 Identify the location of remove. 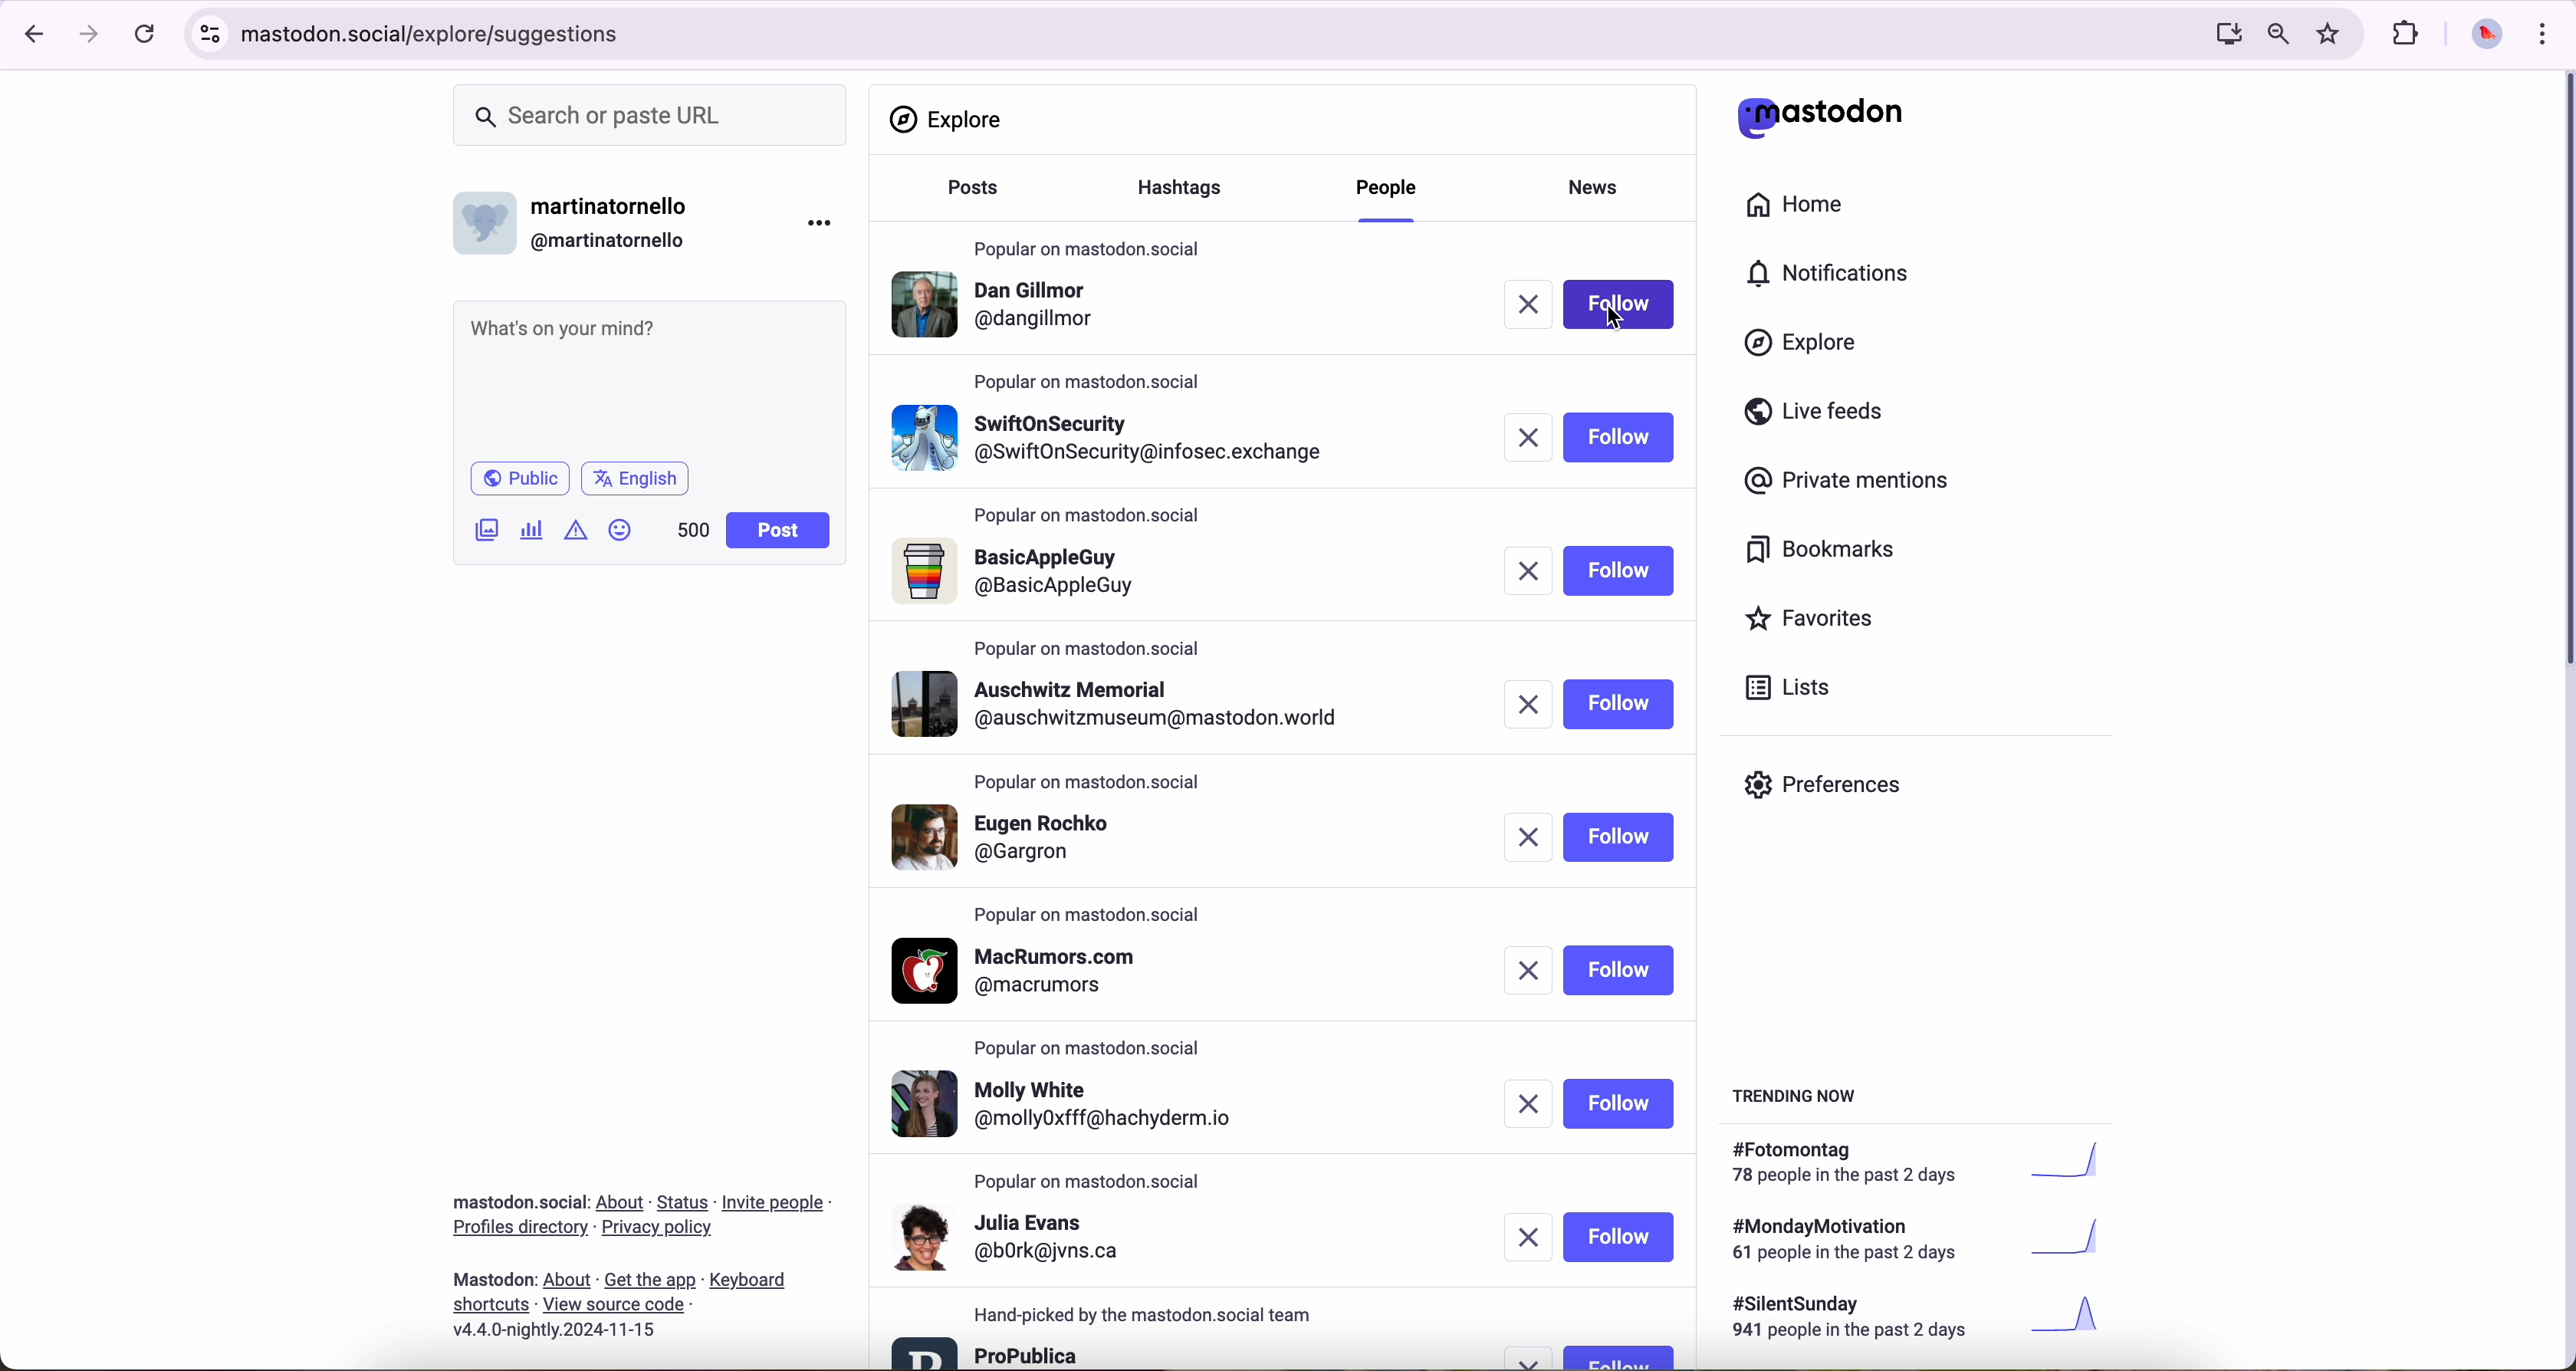
(1526, 704).